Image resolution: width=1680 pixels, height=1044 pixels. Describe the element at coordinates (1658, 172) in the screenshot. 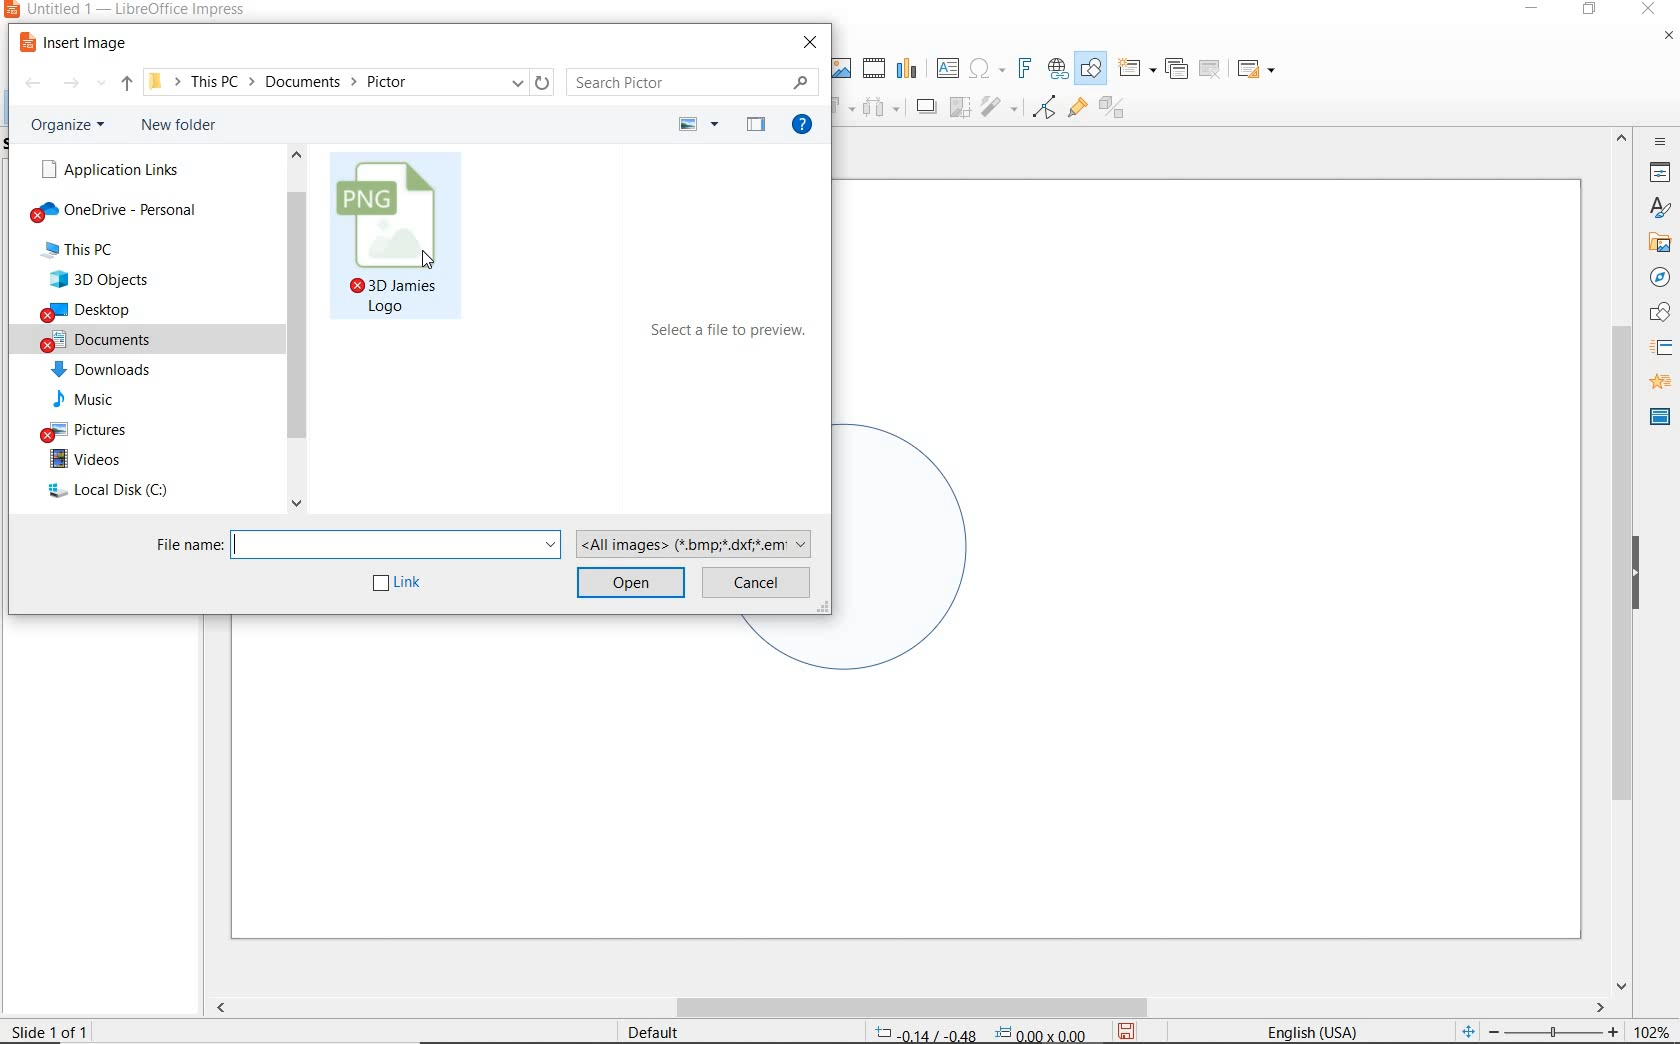

I see `properties` at that location.